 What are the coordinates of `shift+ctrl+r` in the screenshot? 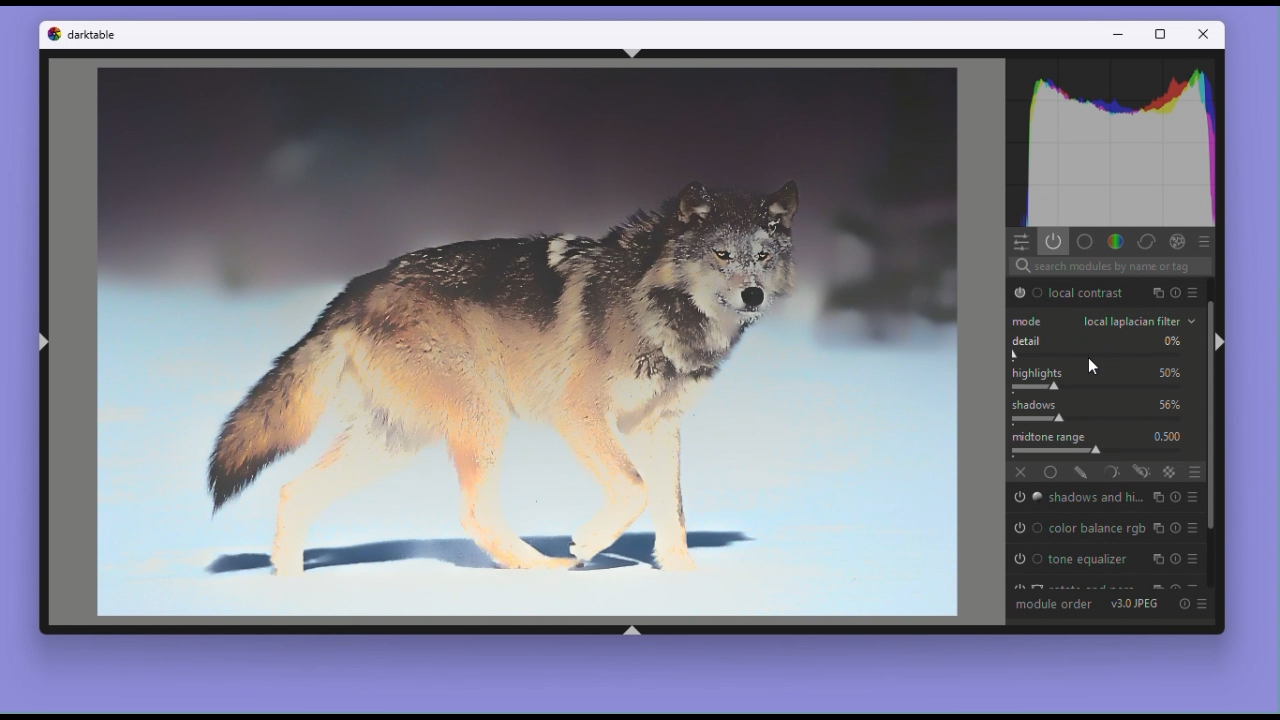 It's located at (1219, 342).